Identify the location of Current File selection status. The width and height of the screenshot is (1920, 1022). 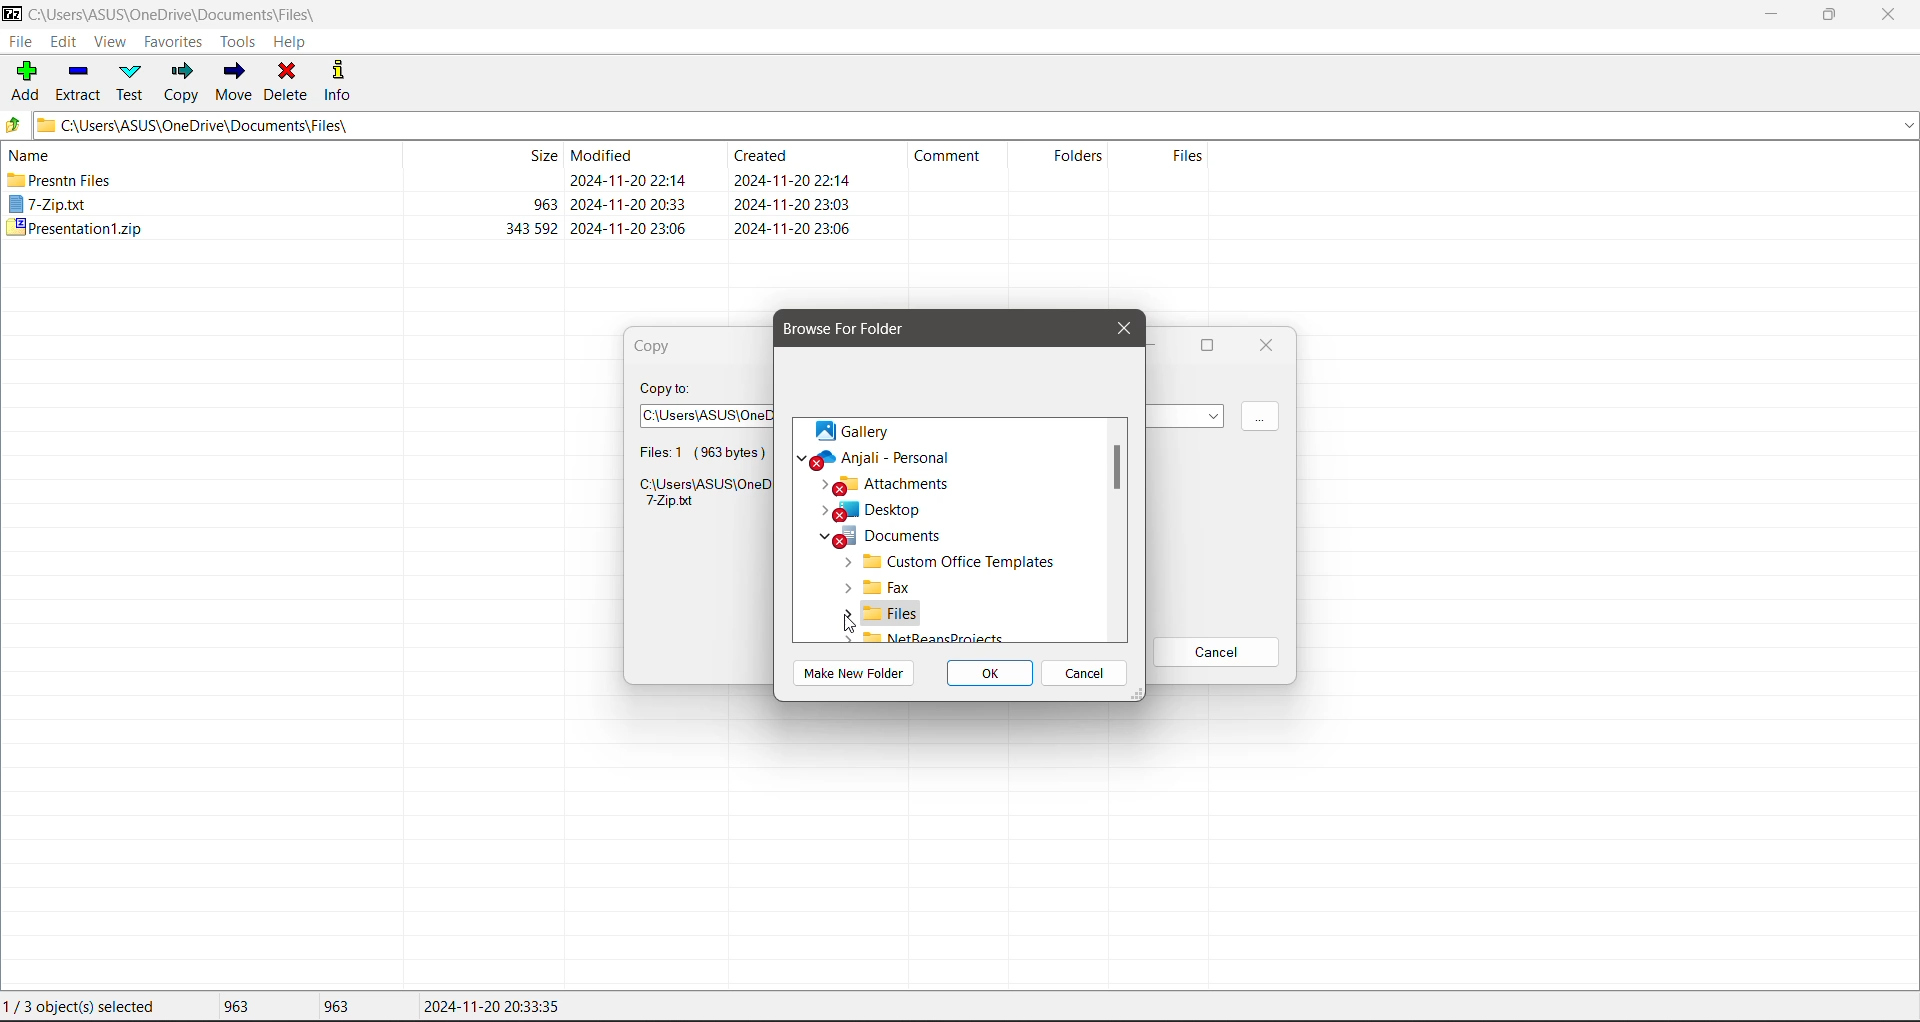
(84, 1007).